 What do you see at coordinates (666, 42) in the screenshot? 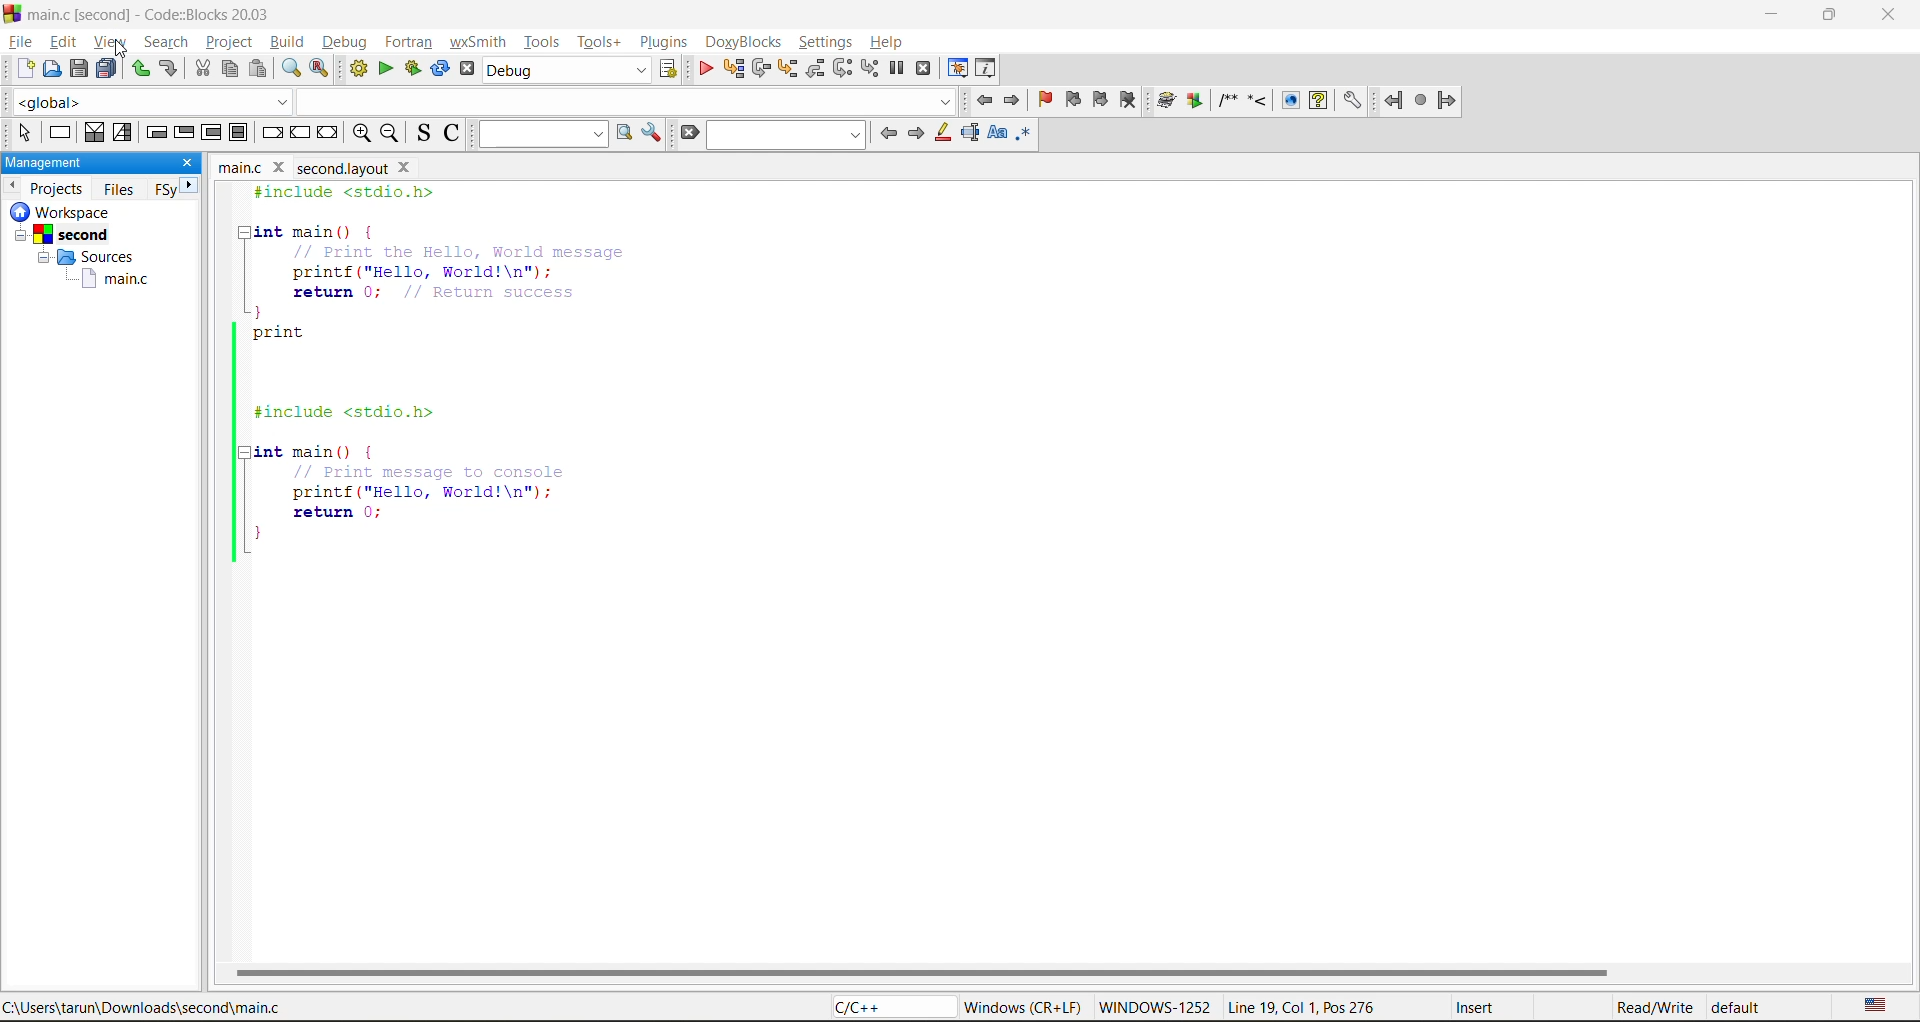
I see `plugins` at bounding box center [666, 42].